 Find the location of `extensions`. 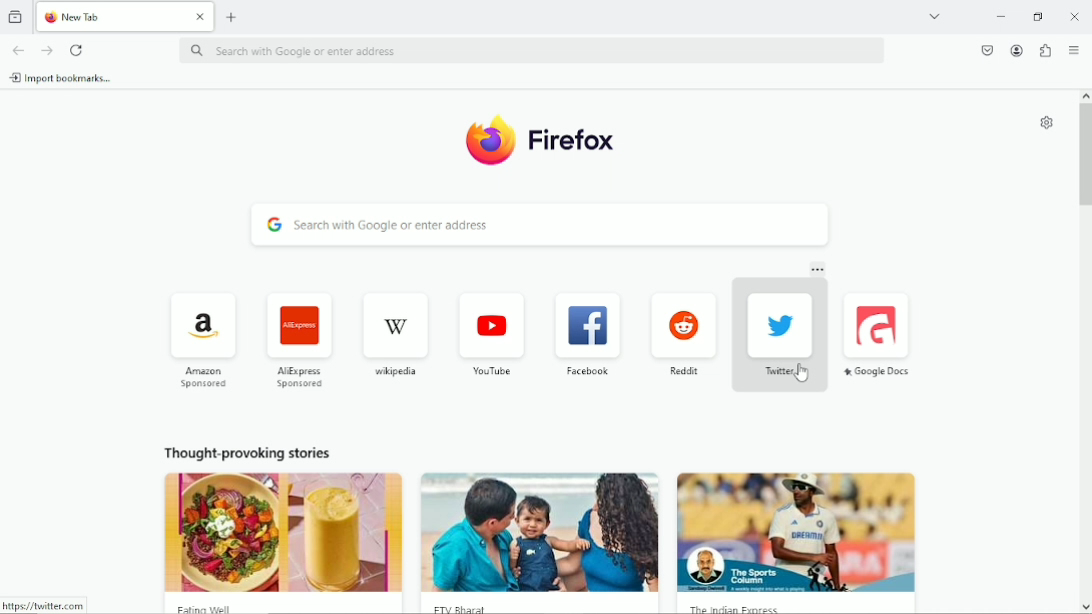

extensions is located at coordinates (1044, 51).